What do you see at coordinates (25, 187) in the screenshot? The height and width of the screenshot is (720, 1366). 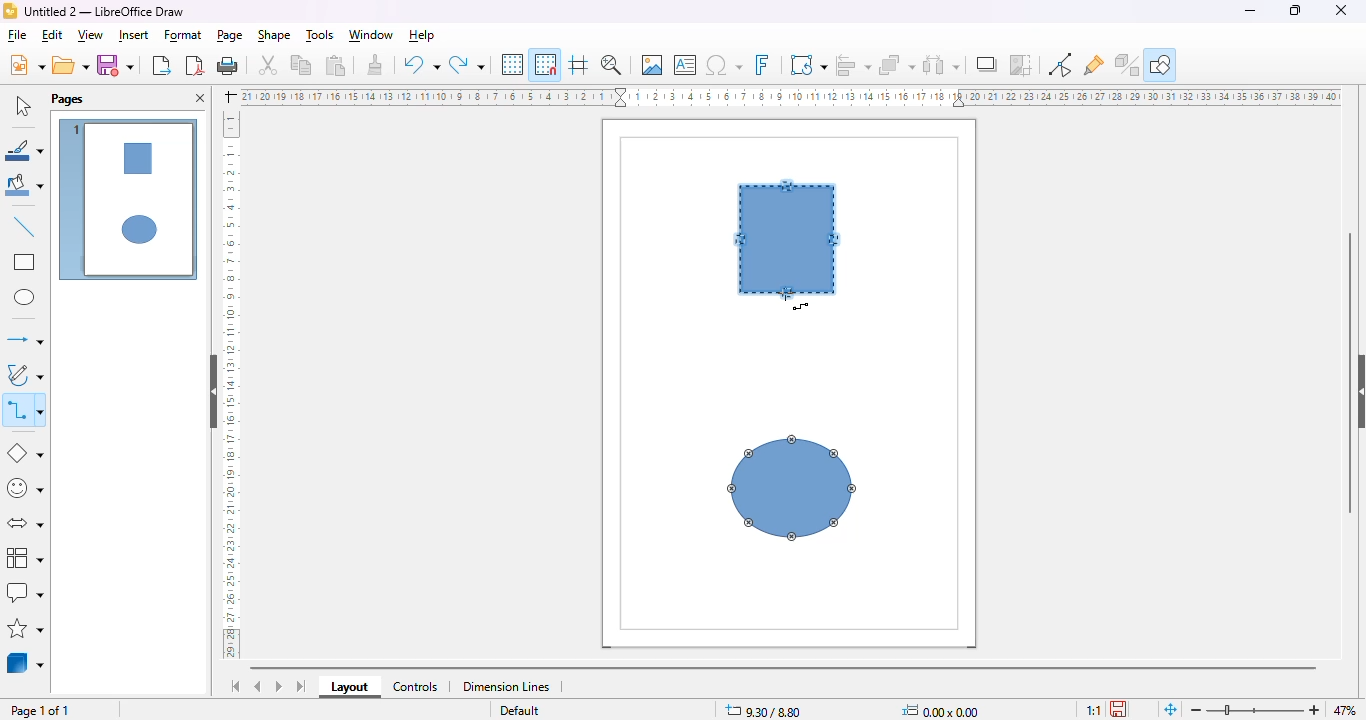 I see `fill color` at bounding box center [25, 187].